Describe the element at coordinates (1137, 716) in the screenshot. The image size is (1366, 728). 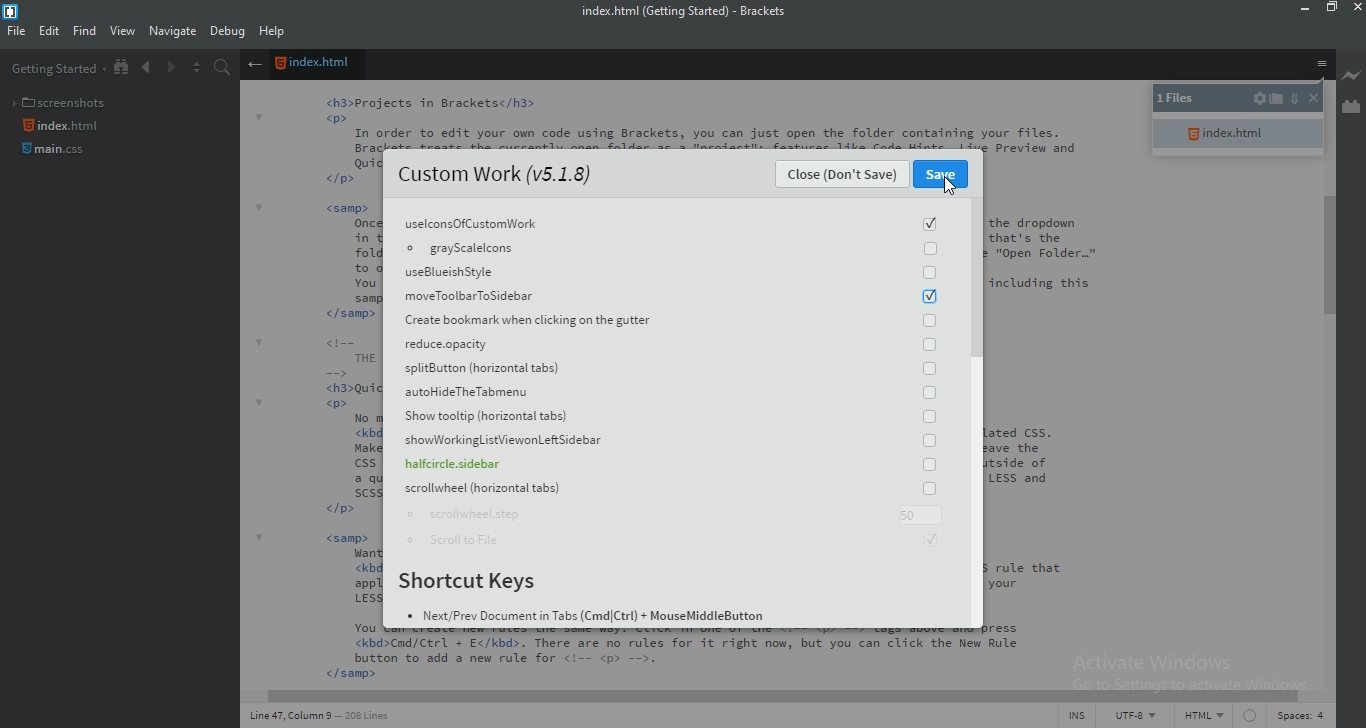
I see `UTF-8` at that location.